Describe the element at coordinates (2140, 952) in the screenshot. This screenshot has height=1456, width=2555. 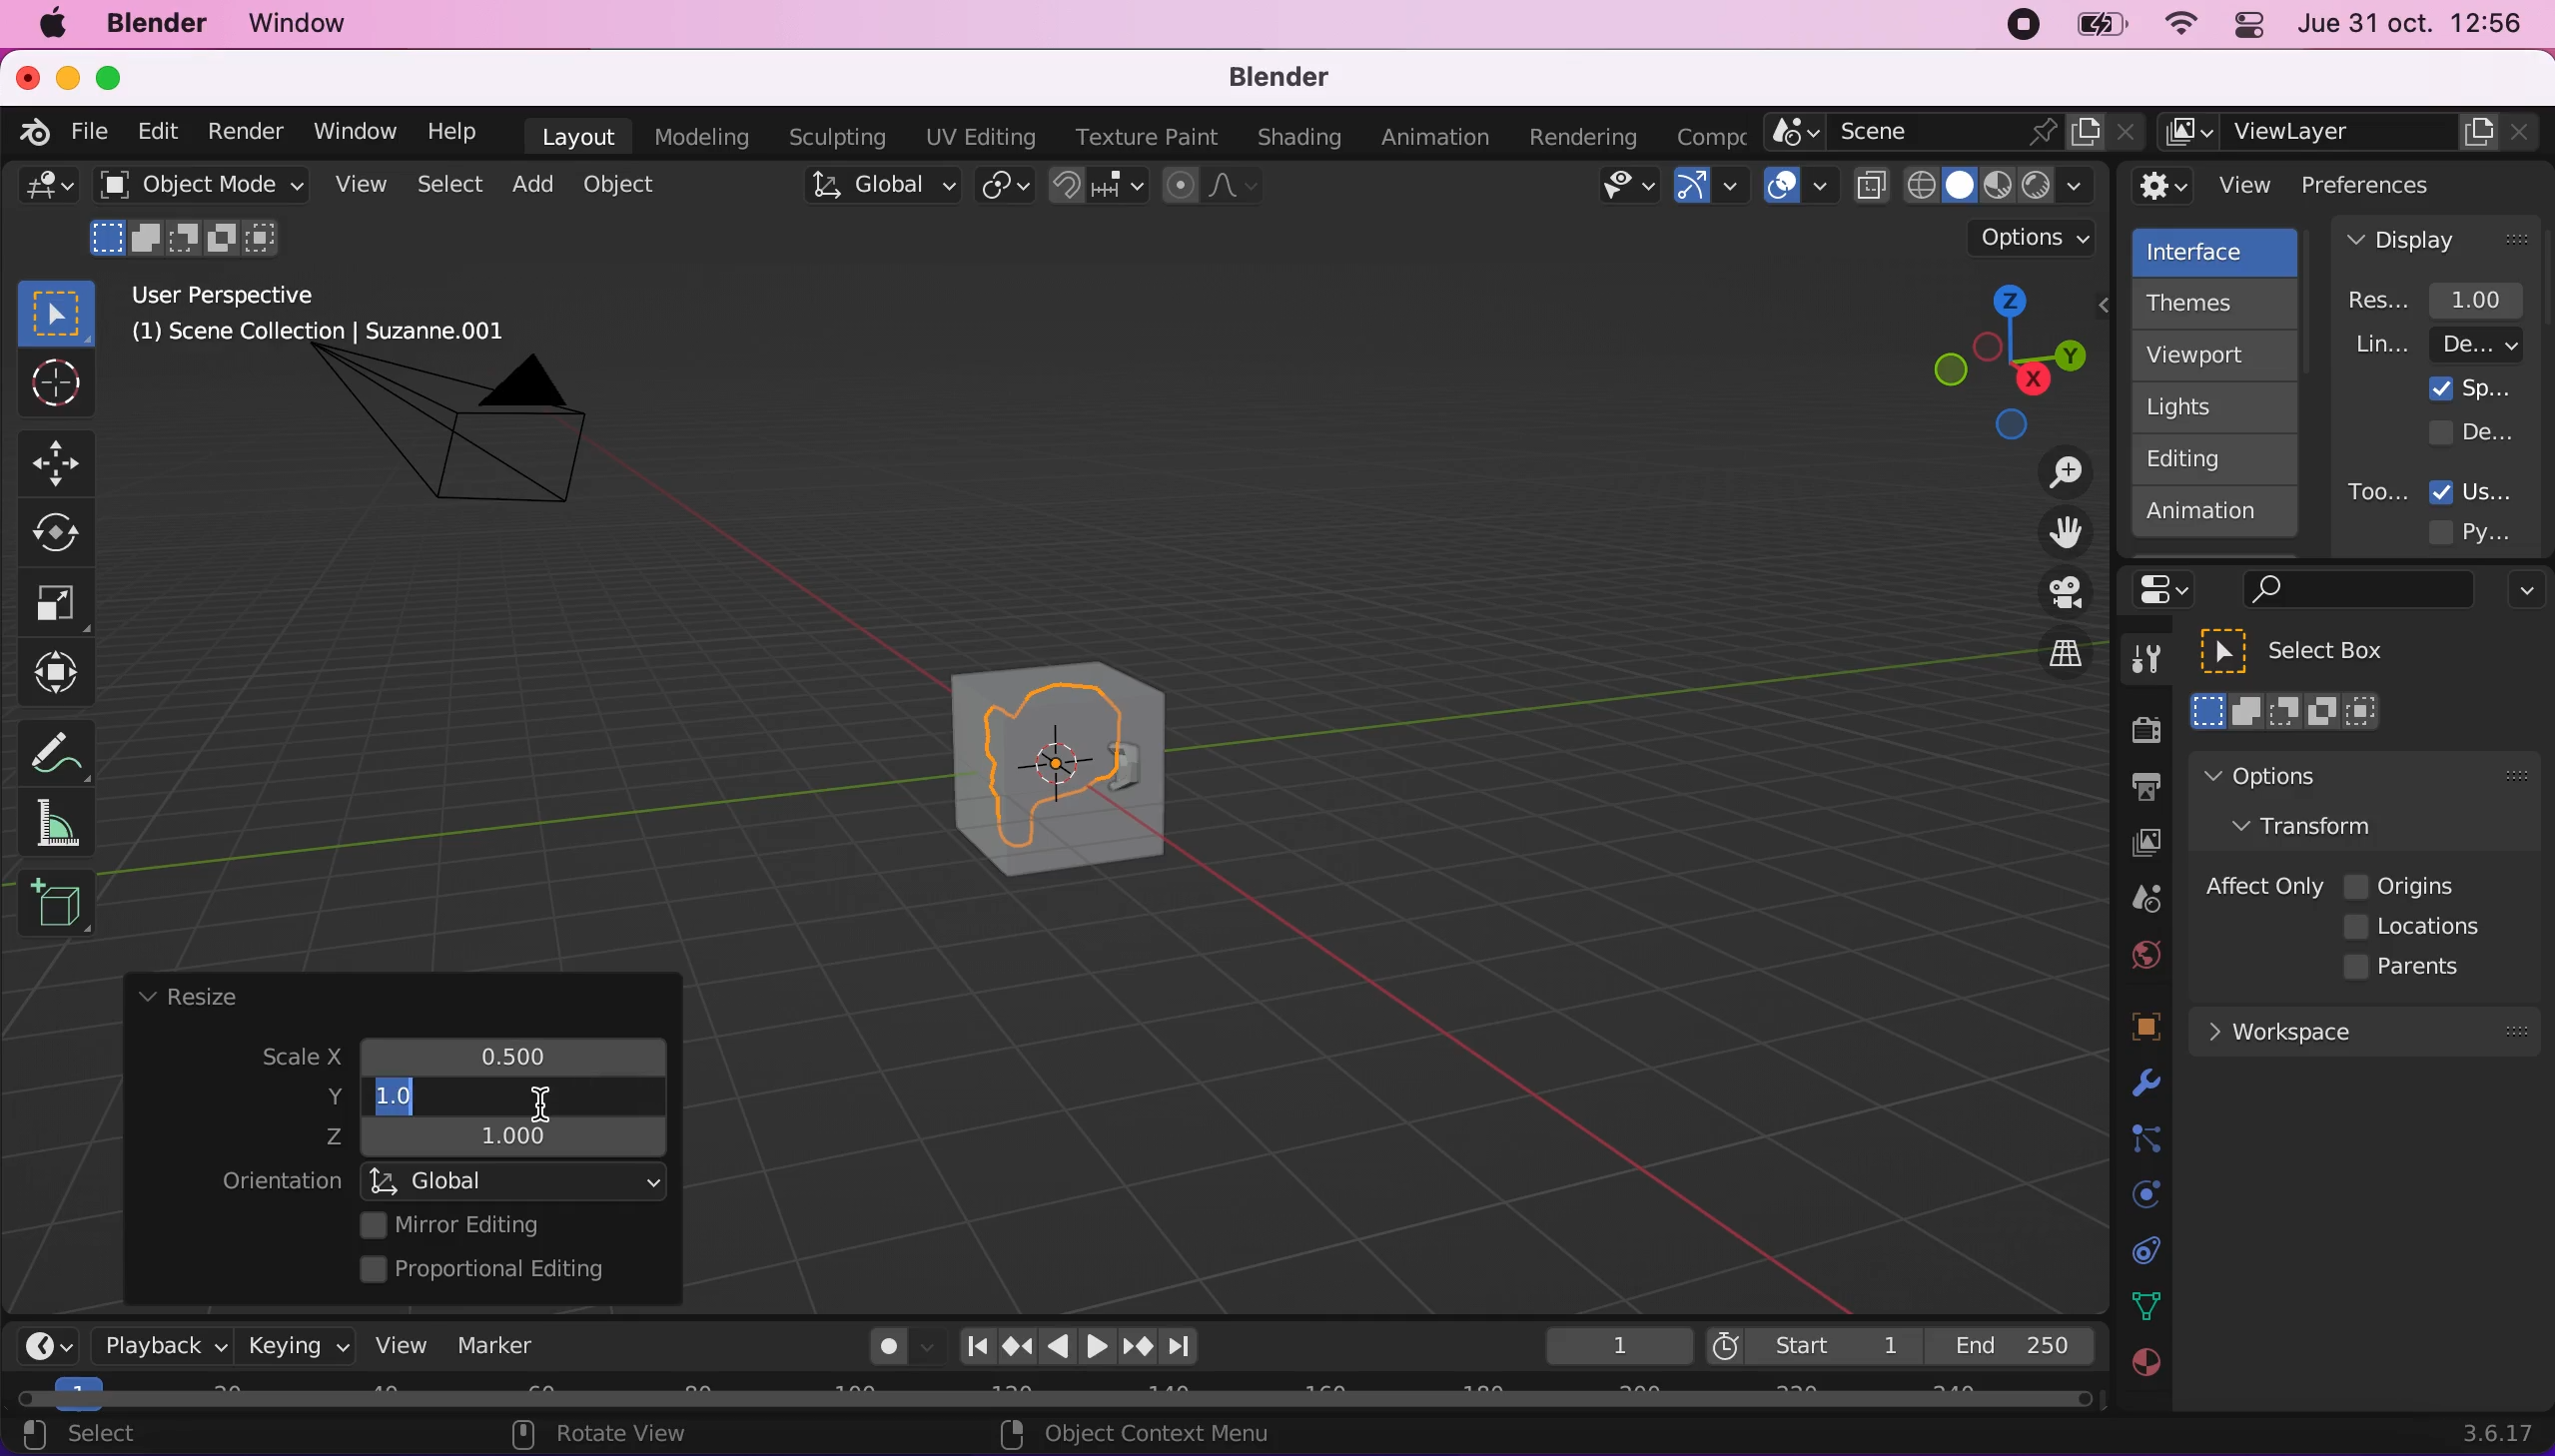
I see `world` at that location.